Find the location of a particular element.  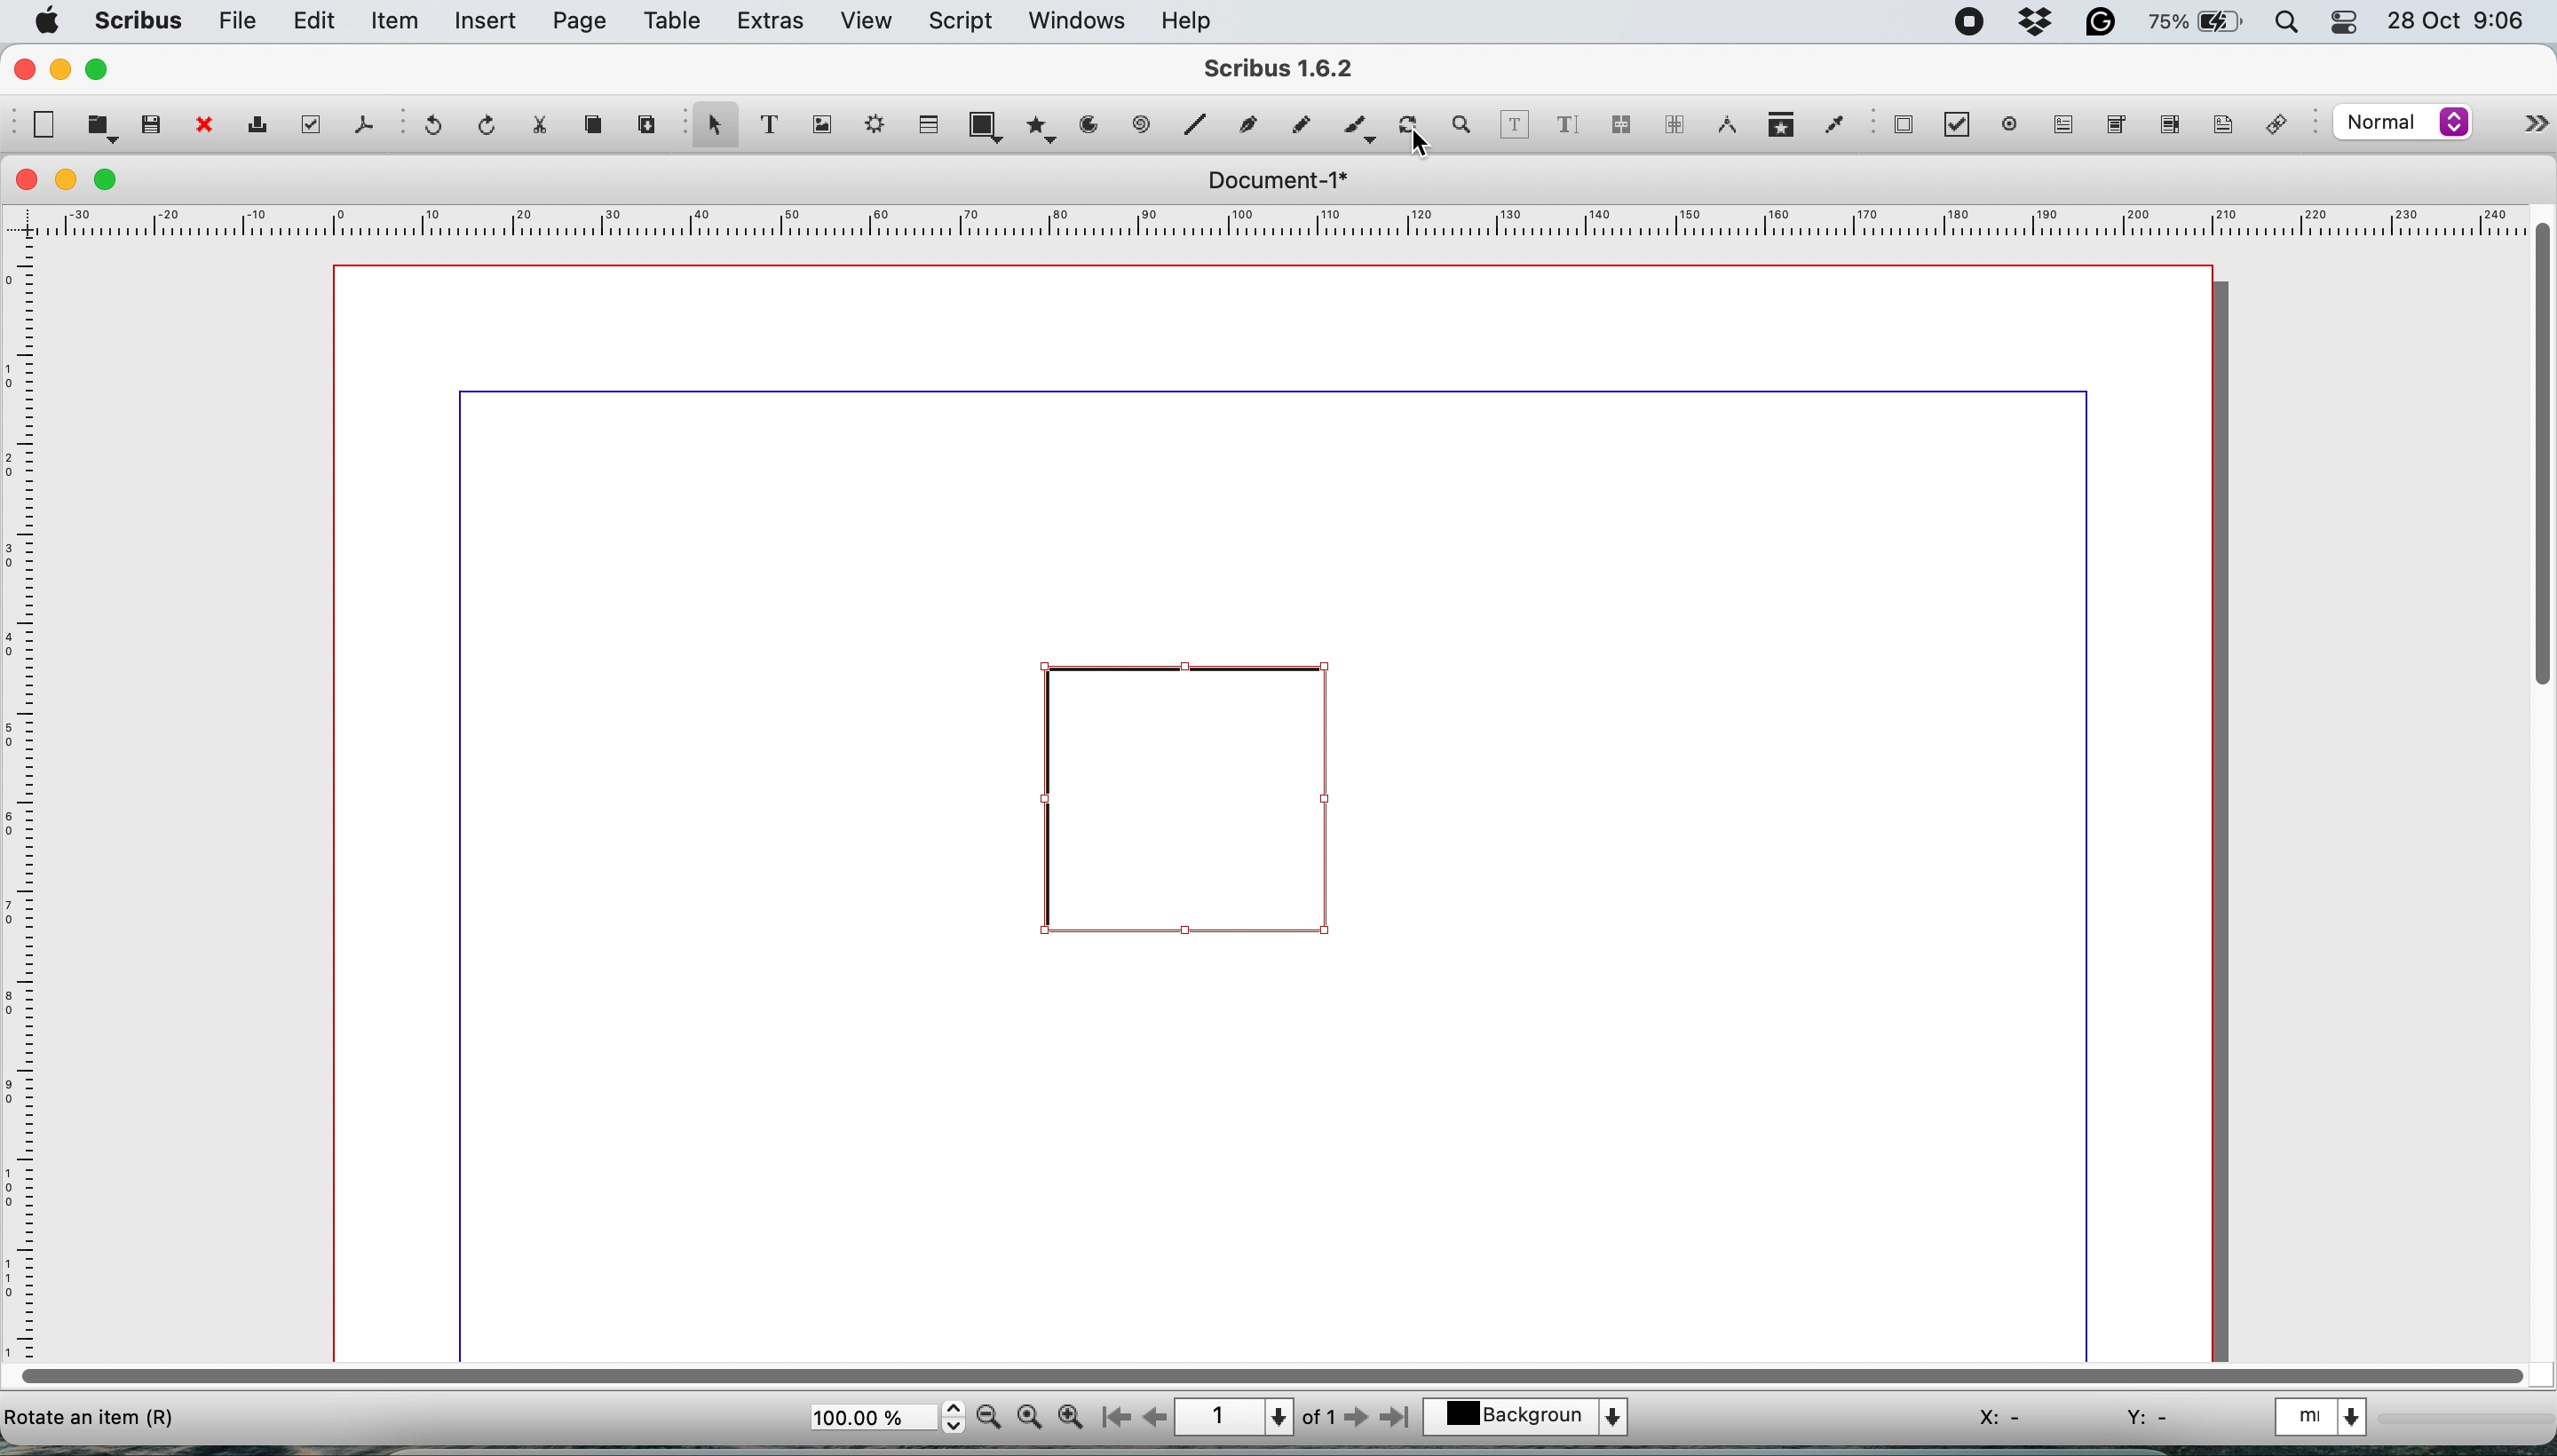

close is located at coordinates (28, 181).